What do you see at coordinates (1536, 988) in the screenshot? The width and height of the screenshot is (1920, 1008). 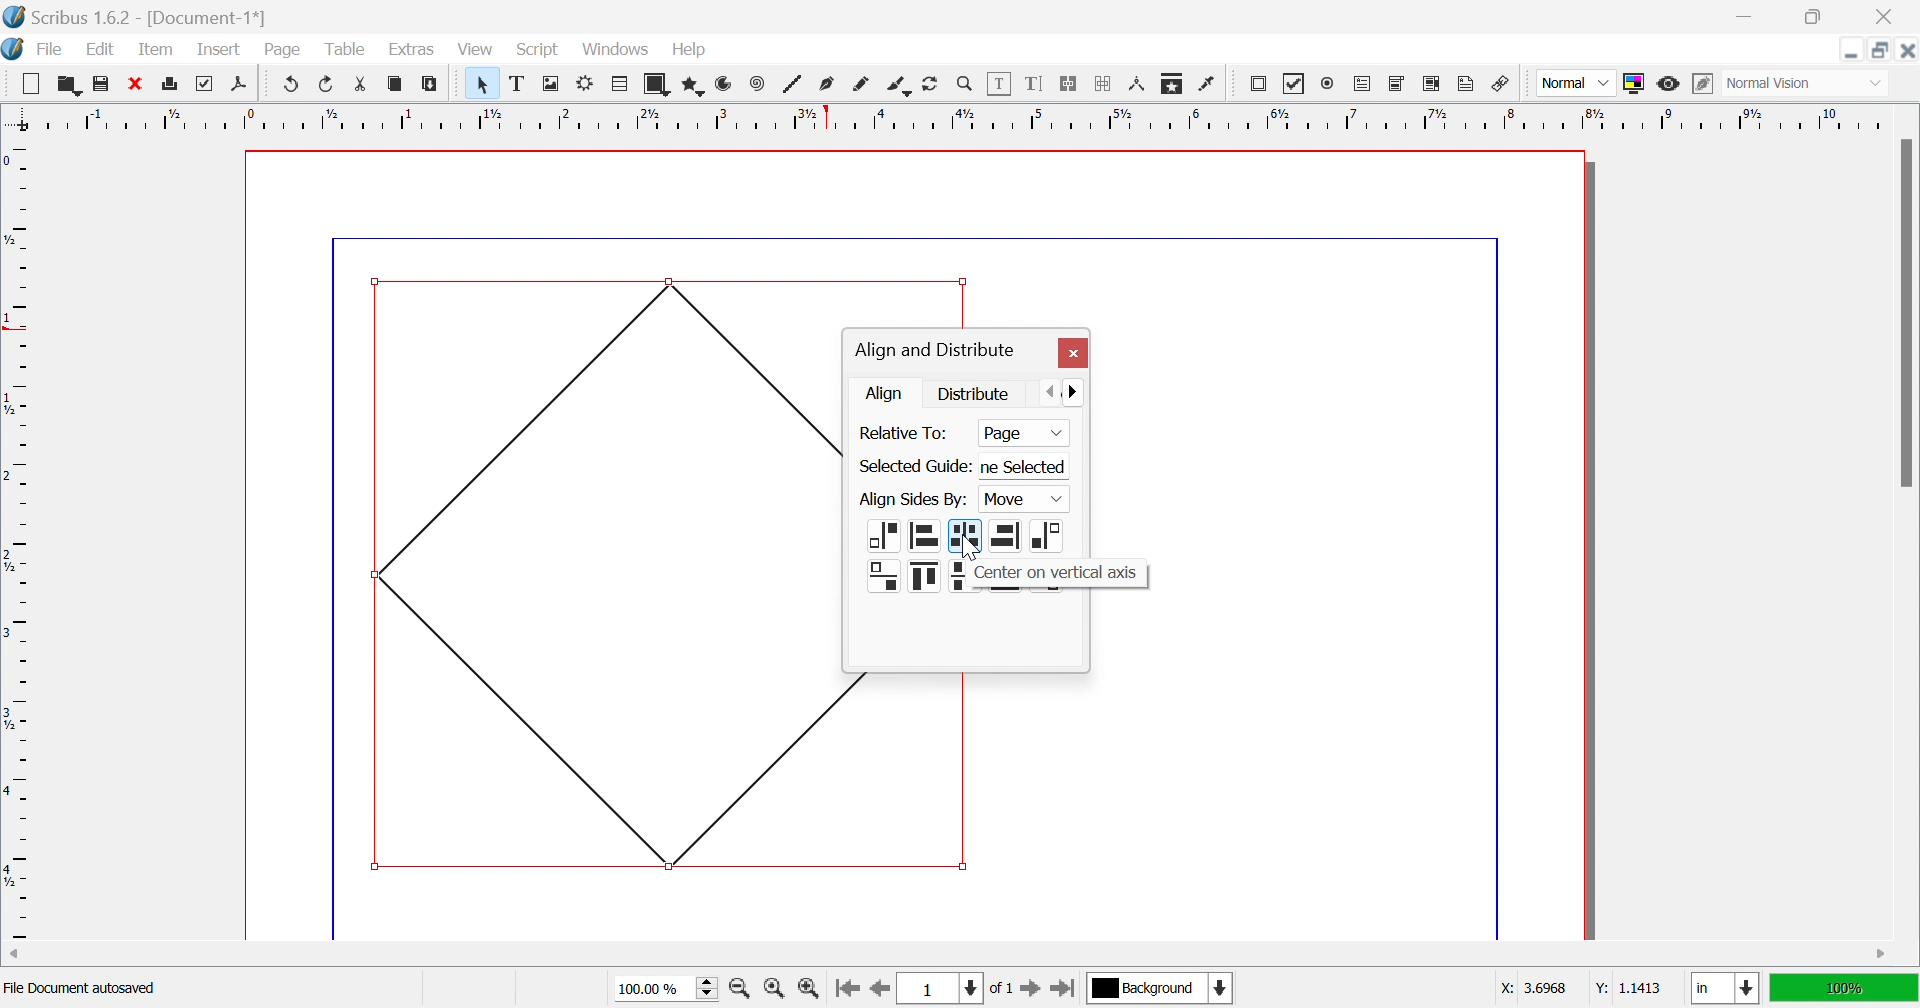 I see `x: 3.6968` at bounding box center [1536, 988].